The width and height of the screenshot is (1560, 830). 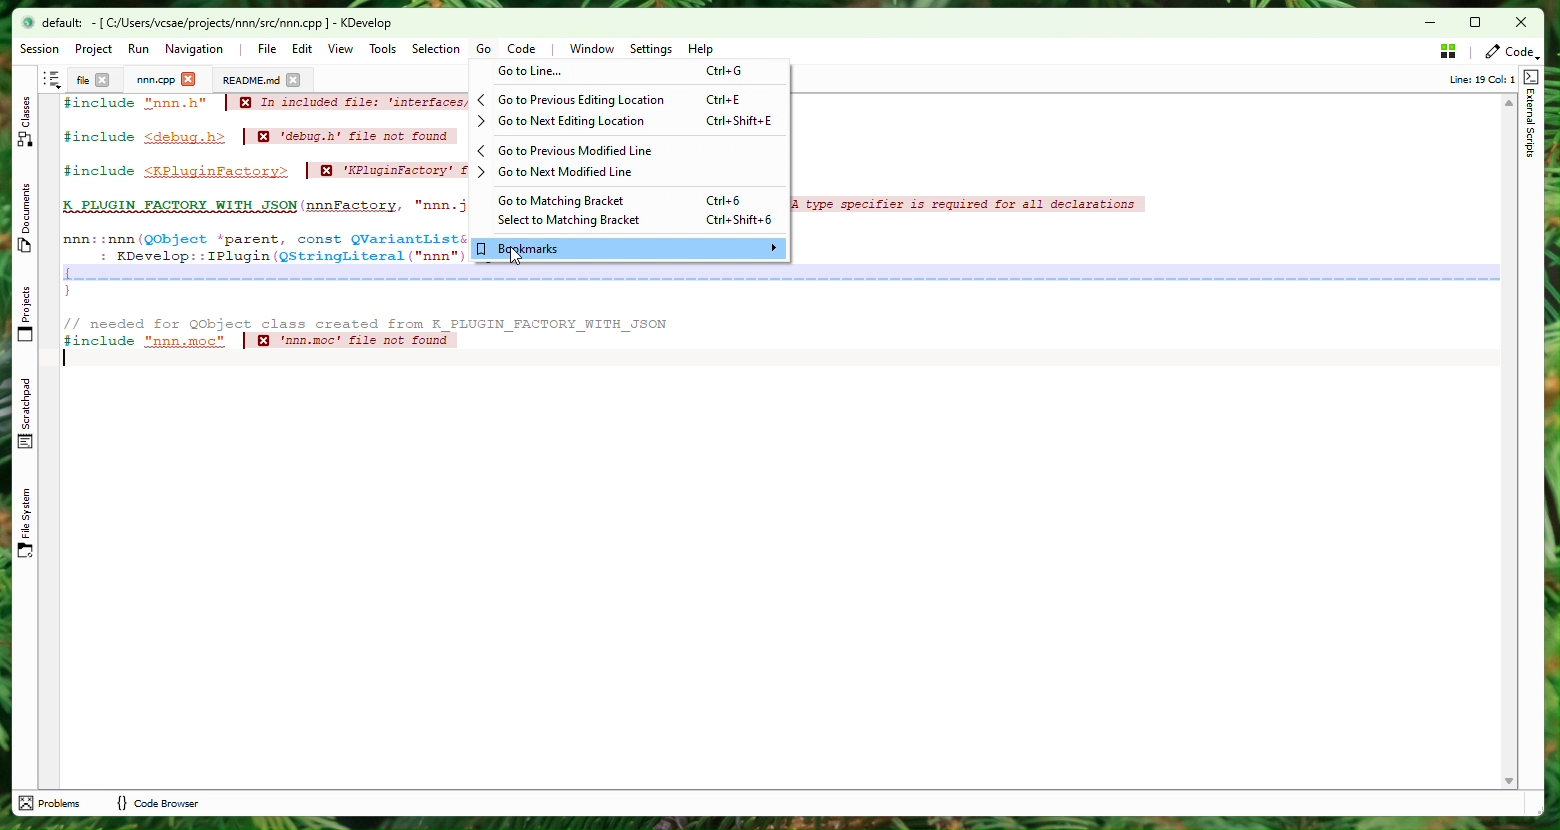 What do you see at coordinates (1448, 50) in the screenshot?
I see `Stash` at bounding box center [1448, 50].